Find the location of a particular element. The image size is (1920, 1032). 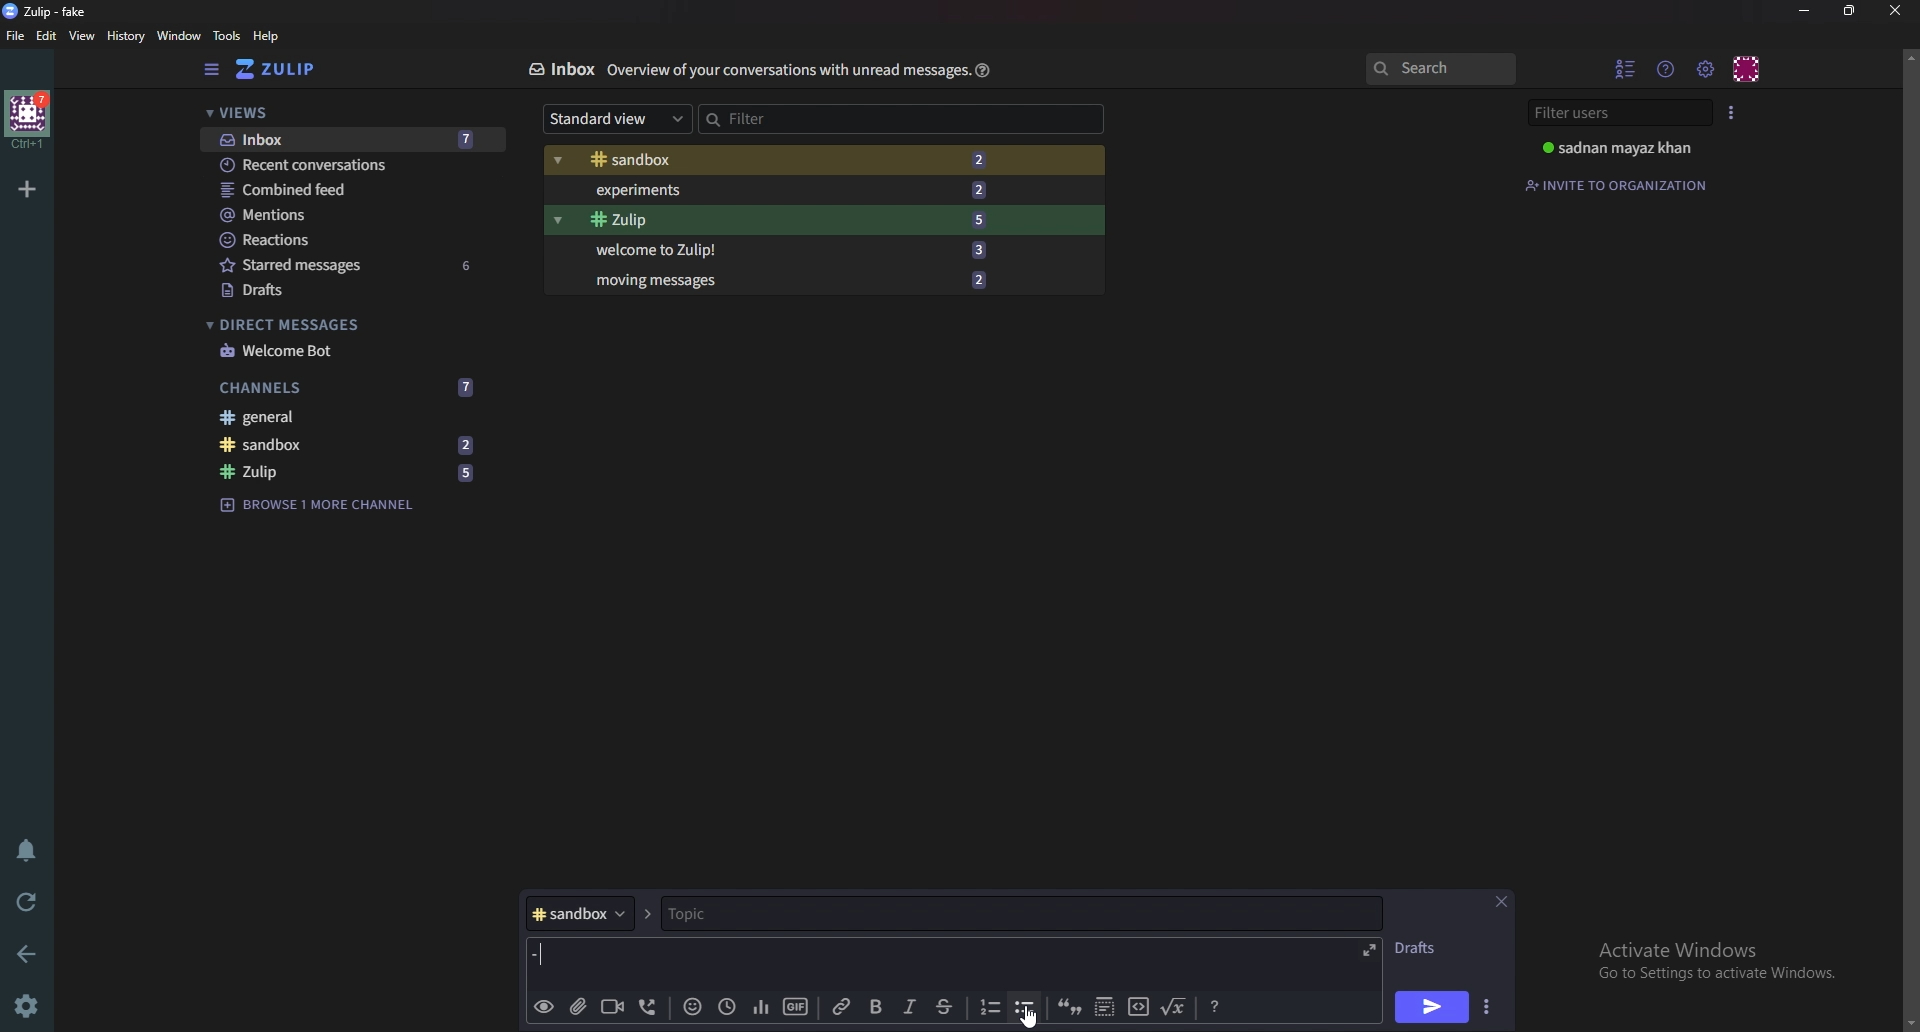

preview is located at coordinates (543, 1008).